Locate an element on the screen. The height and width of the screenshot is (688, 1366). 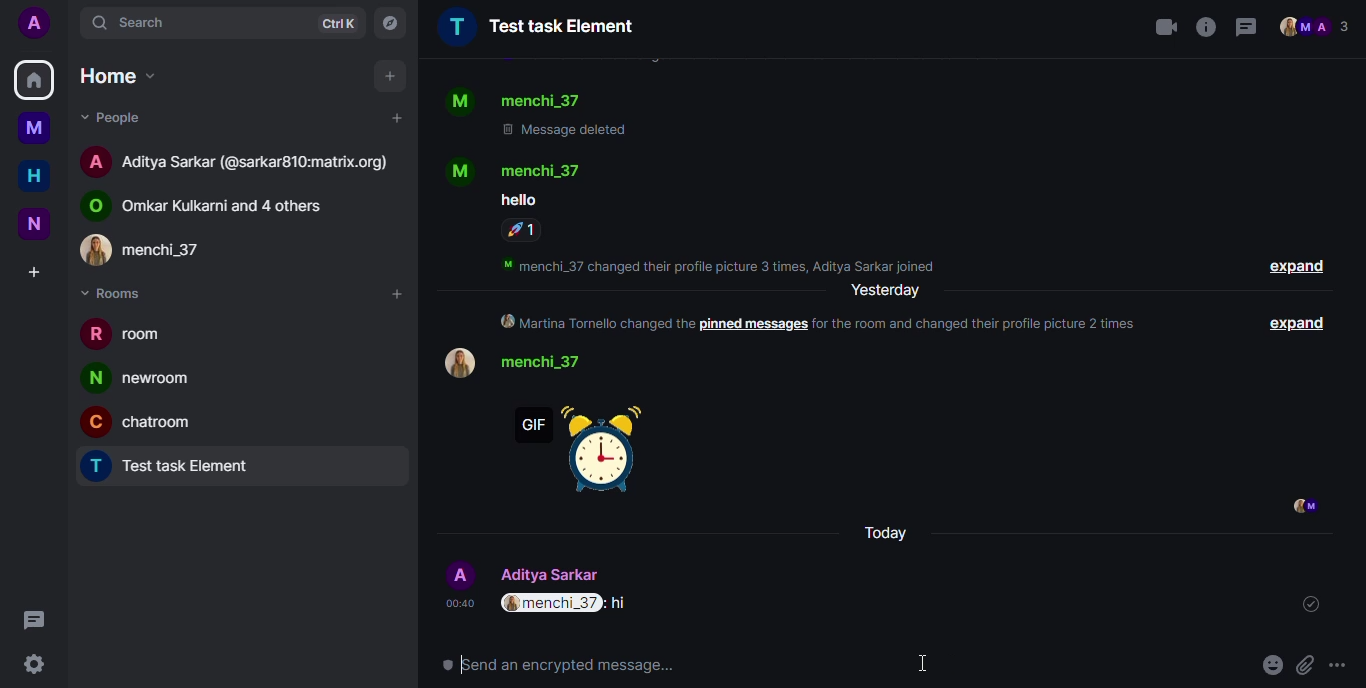
home is located at coordinates (34, 177).